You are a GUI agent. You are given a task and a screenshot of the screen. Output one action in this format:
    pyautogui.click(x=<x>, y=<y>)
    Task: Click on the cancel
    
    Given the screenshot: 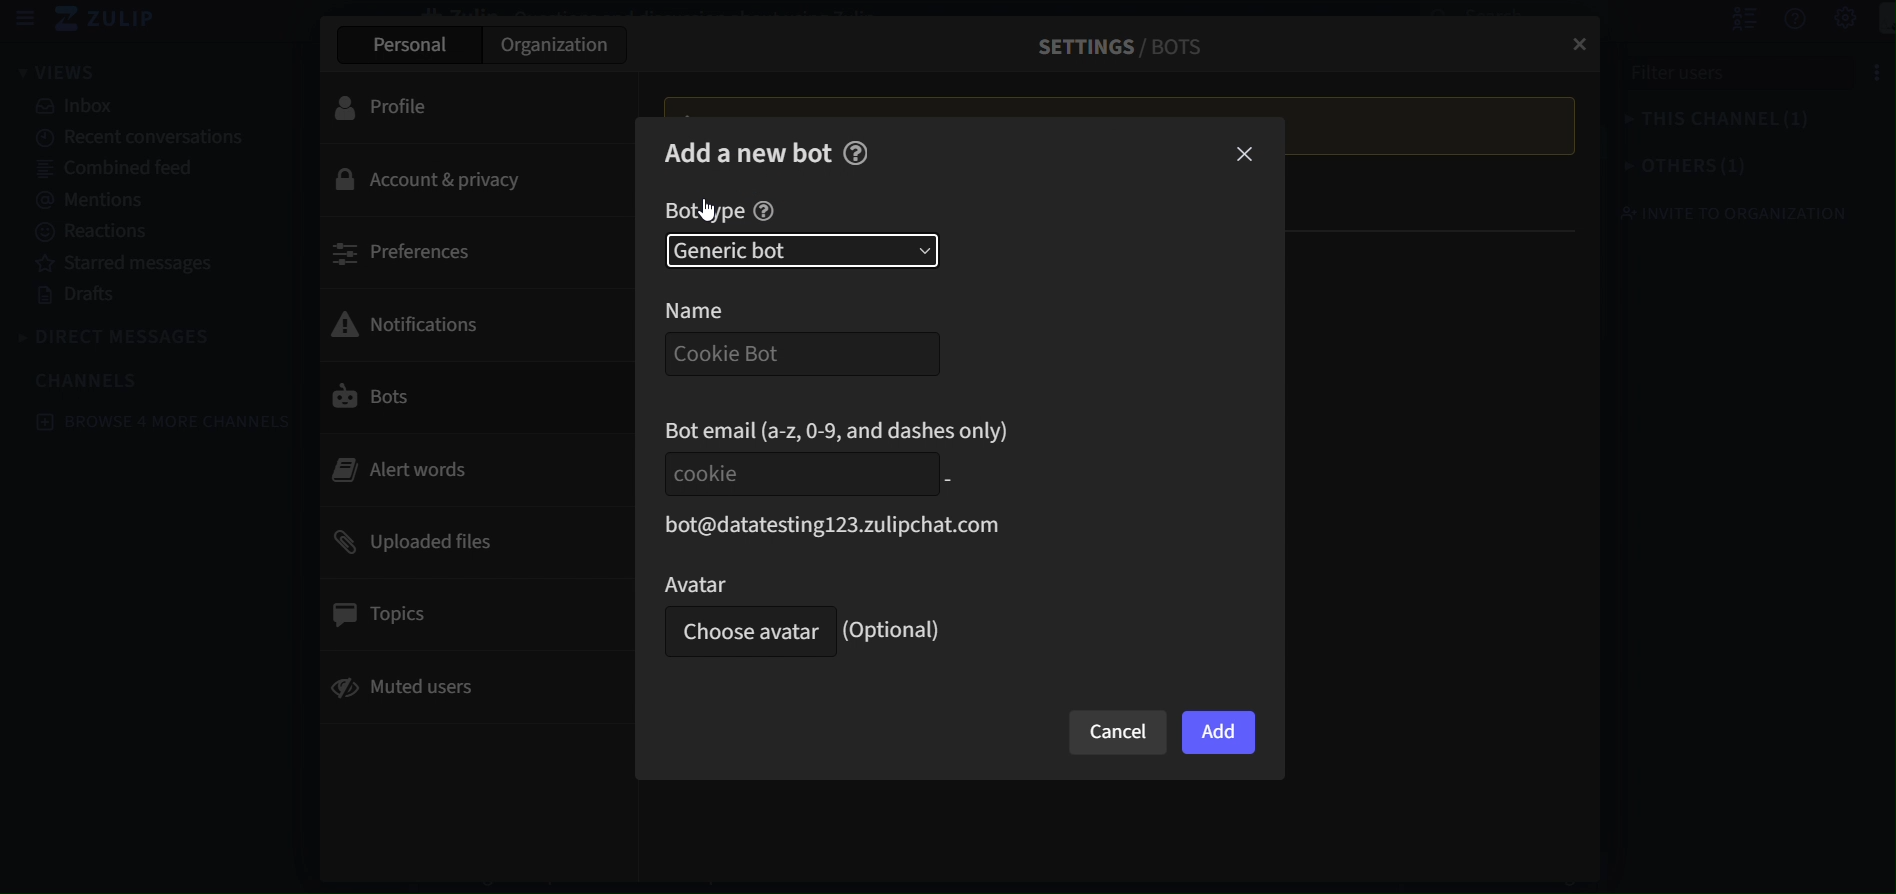 What is the action you would take?
    pyautogui.click(x=1119, y=733)
    